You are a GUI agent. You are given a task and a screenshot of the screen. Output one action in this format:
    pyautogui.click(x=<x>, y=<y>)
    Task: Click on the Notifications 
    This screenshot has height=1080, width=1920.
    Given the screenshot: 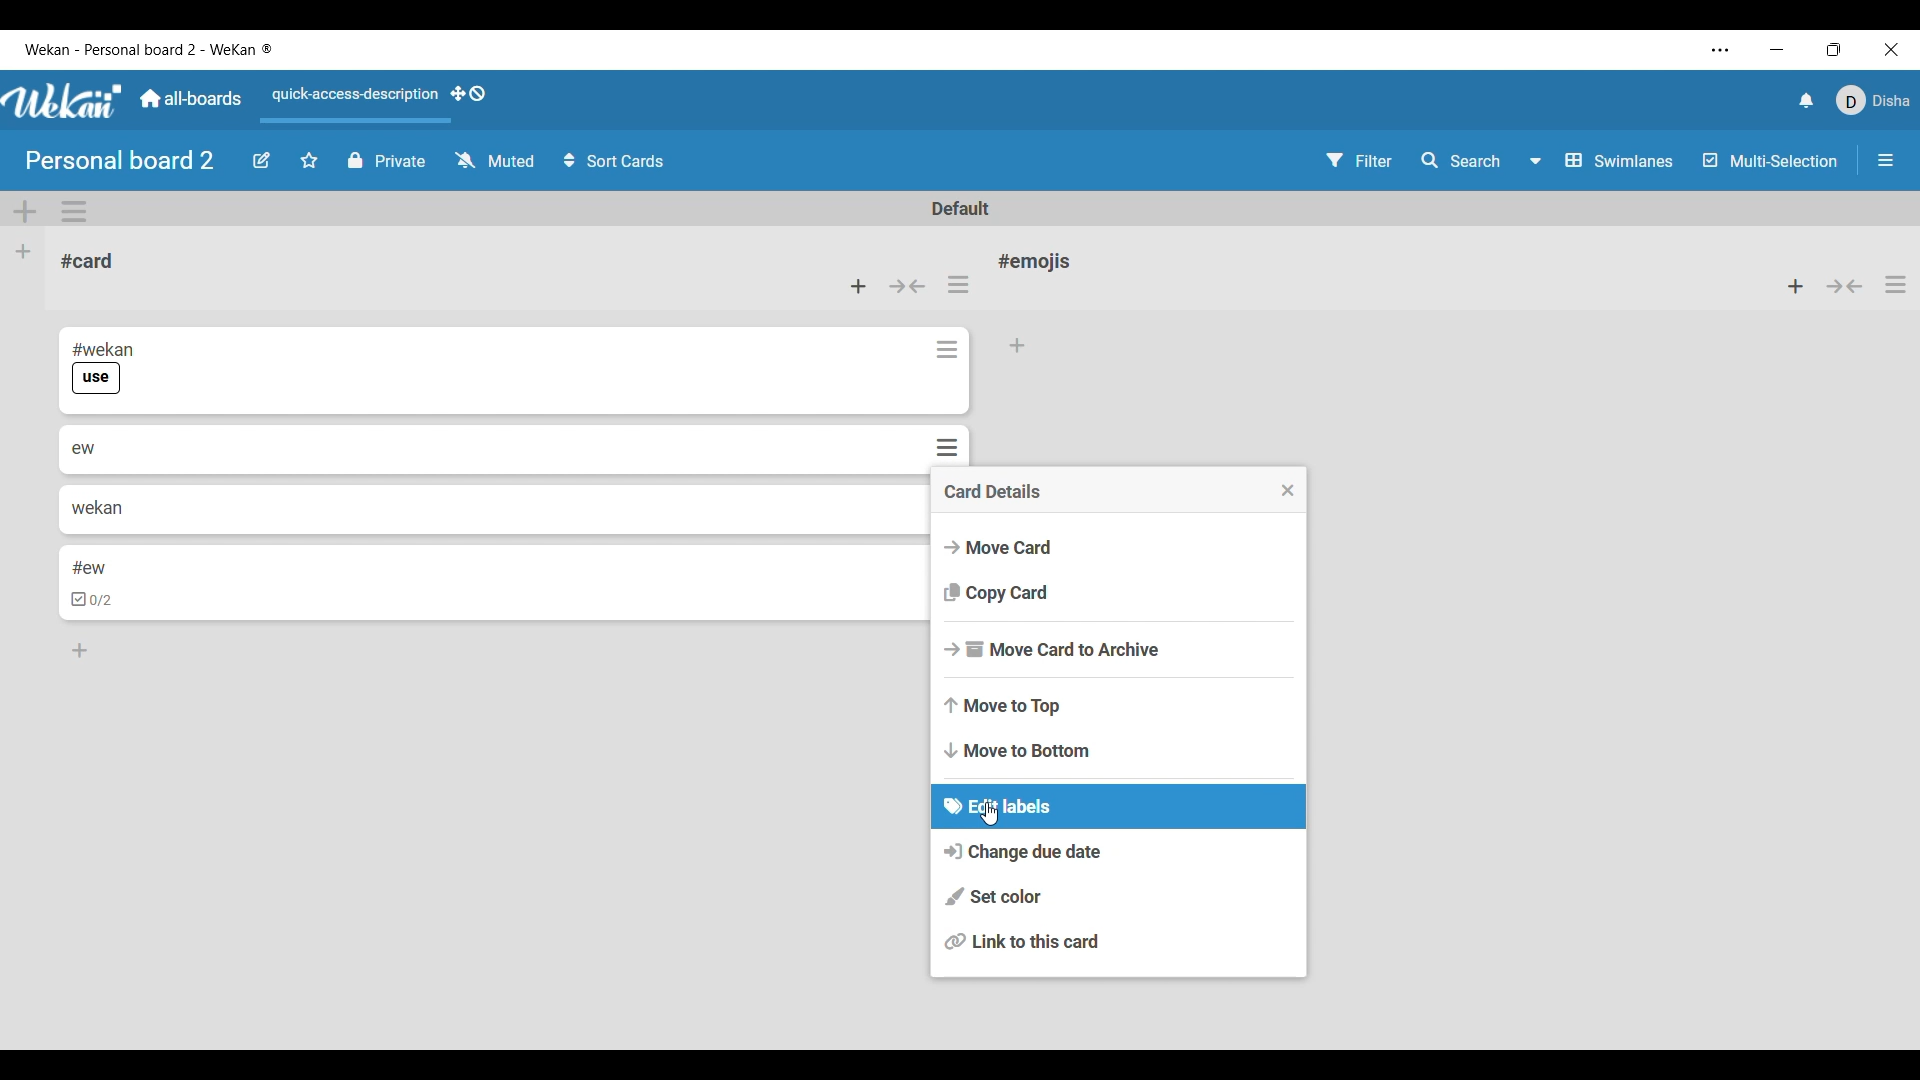 What is the action you would take?
    pyautogui.click(x=1807, y=101)
    